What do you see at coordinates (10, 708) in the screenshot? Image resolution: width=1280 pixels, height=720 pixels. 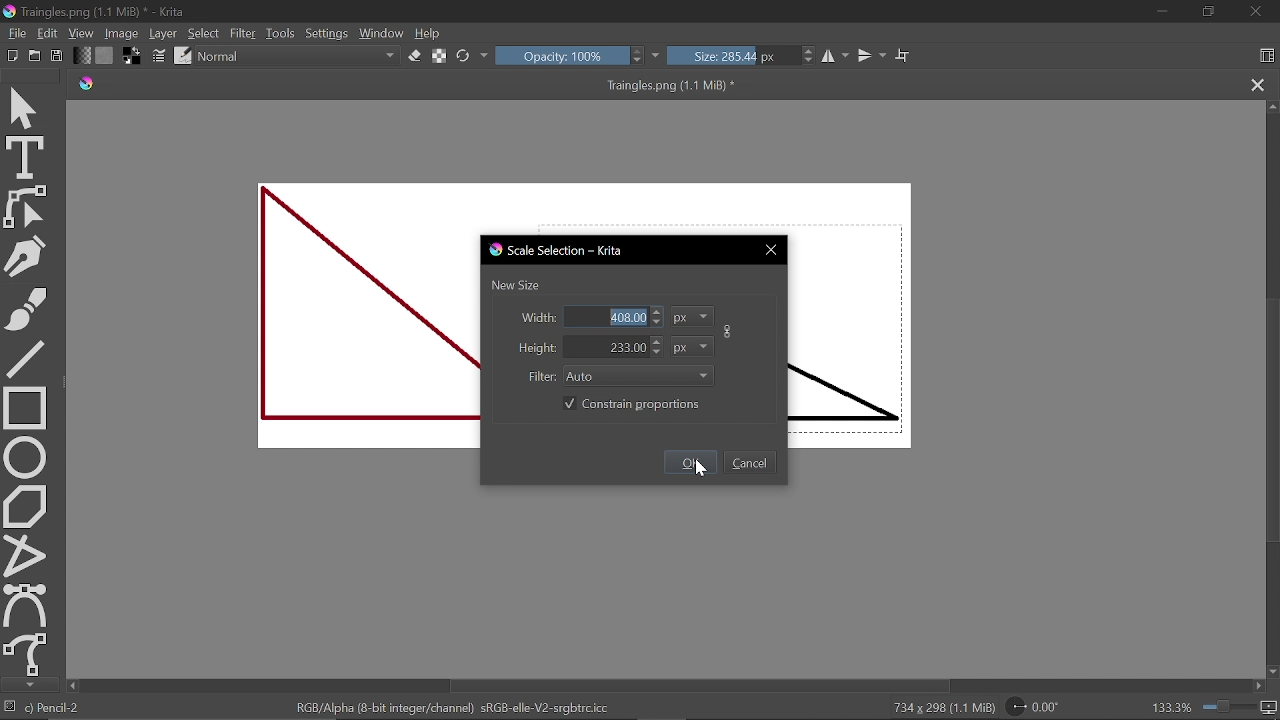 I see `No selection` at bounding box center [10, 708].